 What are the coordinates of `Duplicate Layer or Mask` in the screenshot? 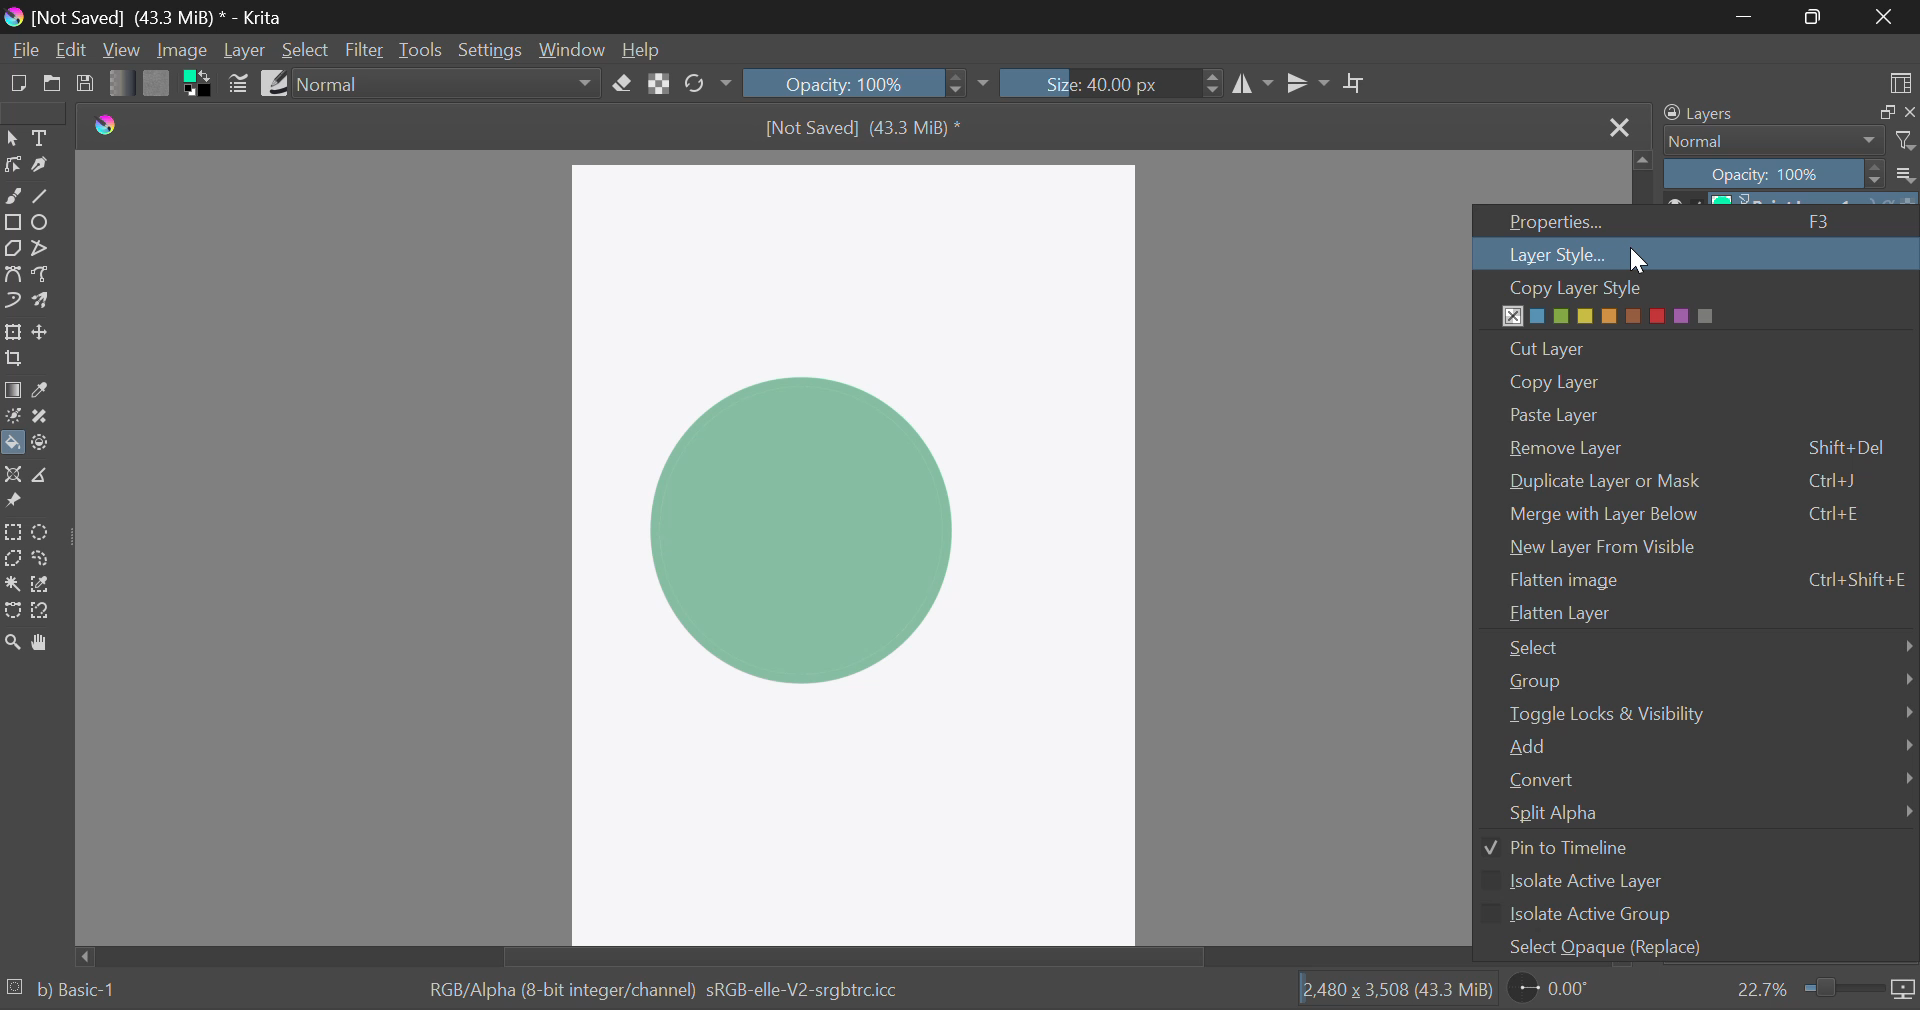 It's located at (1699, 481).